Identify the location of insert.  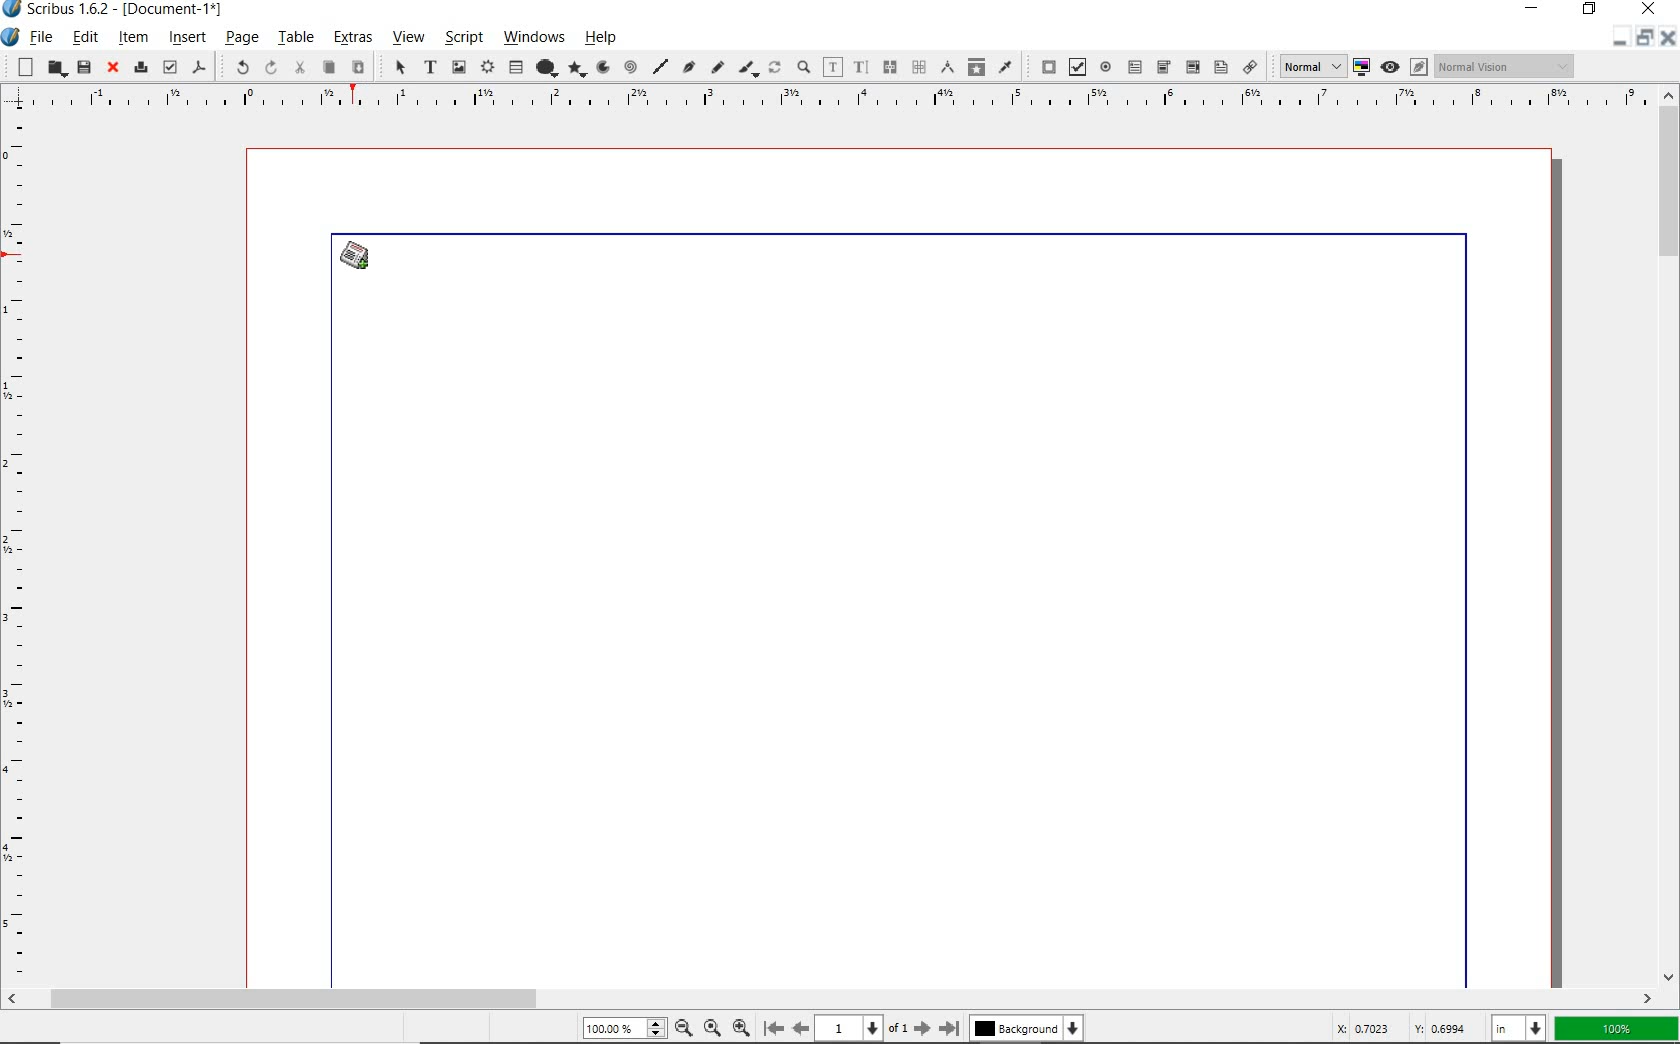
(186, 38).